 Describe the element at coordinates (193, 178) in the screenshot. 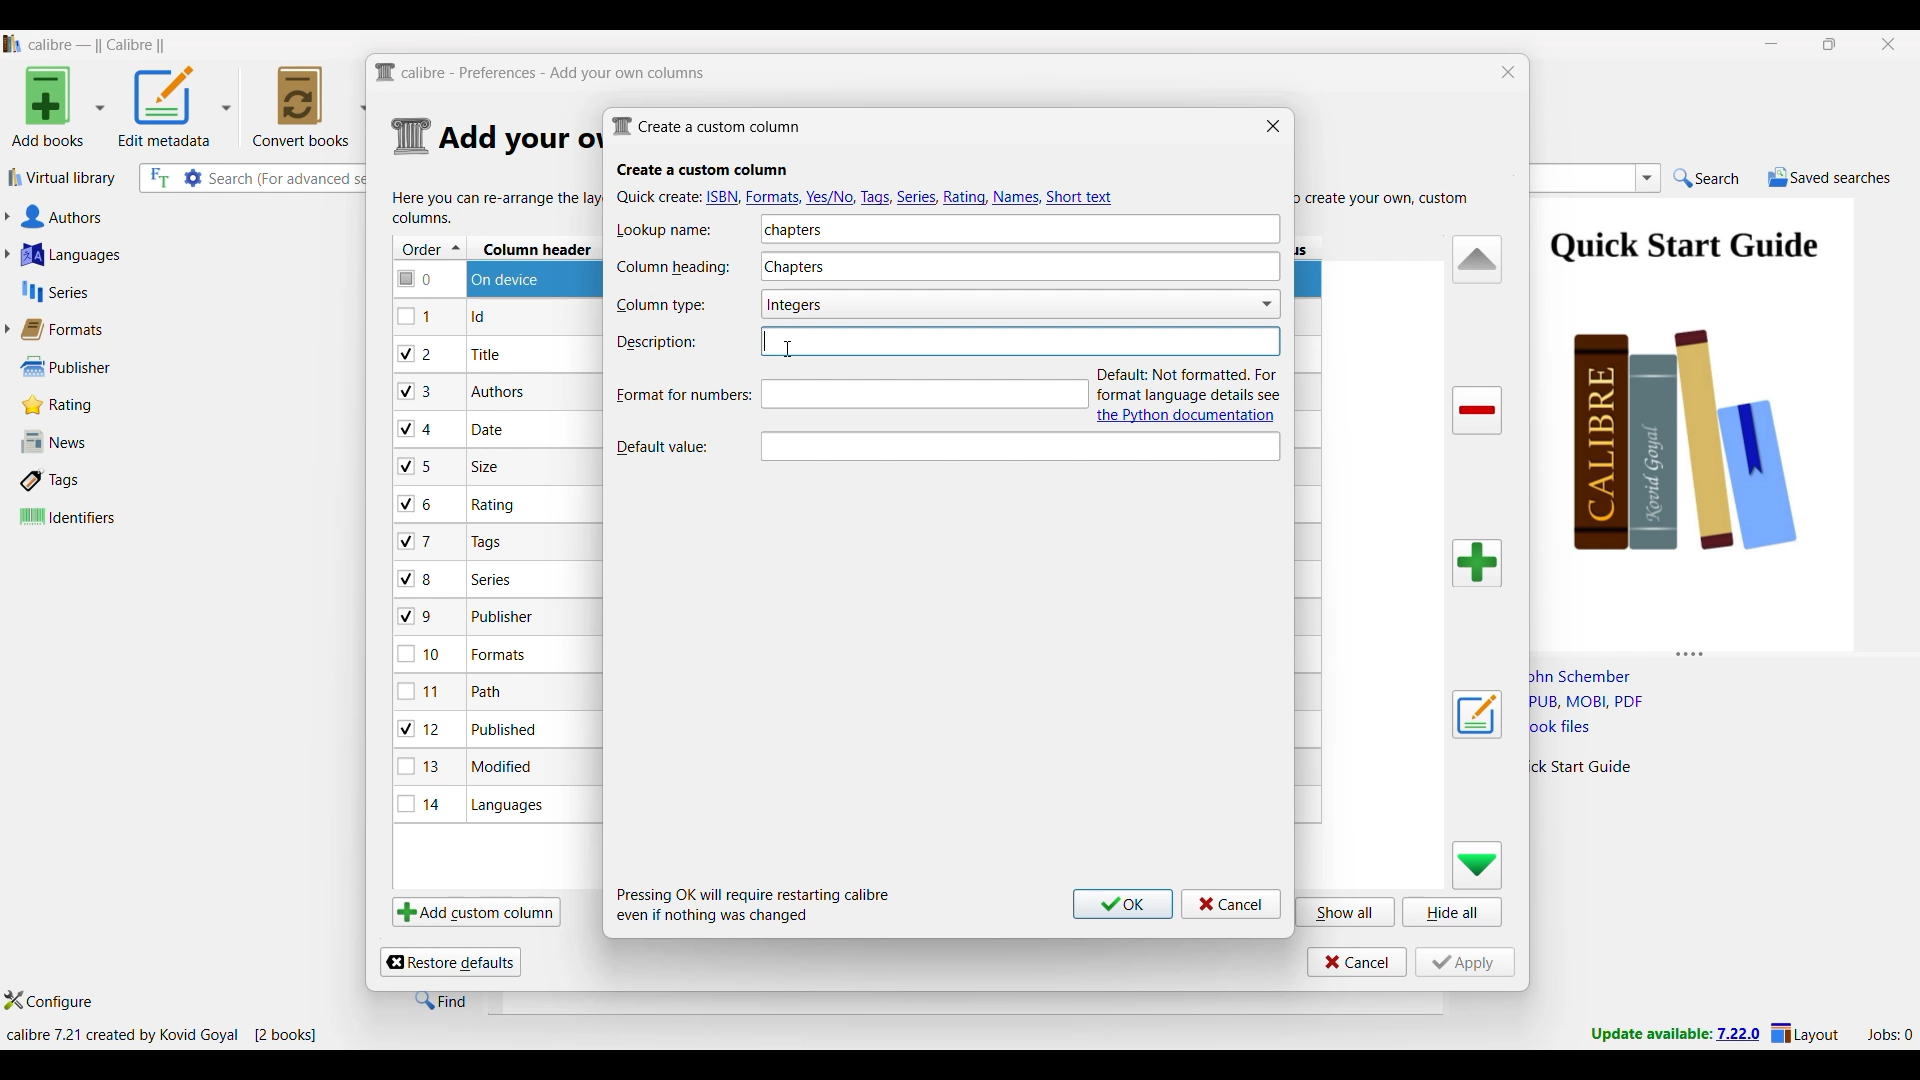

I see `Advanced search` at that location.